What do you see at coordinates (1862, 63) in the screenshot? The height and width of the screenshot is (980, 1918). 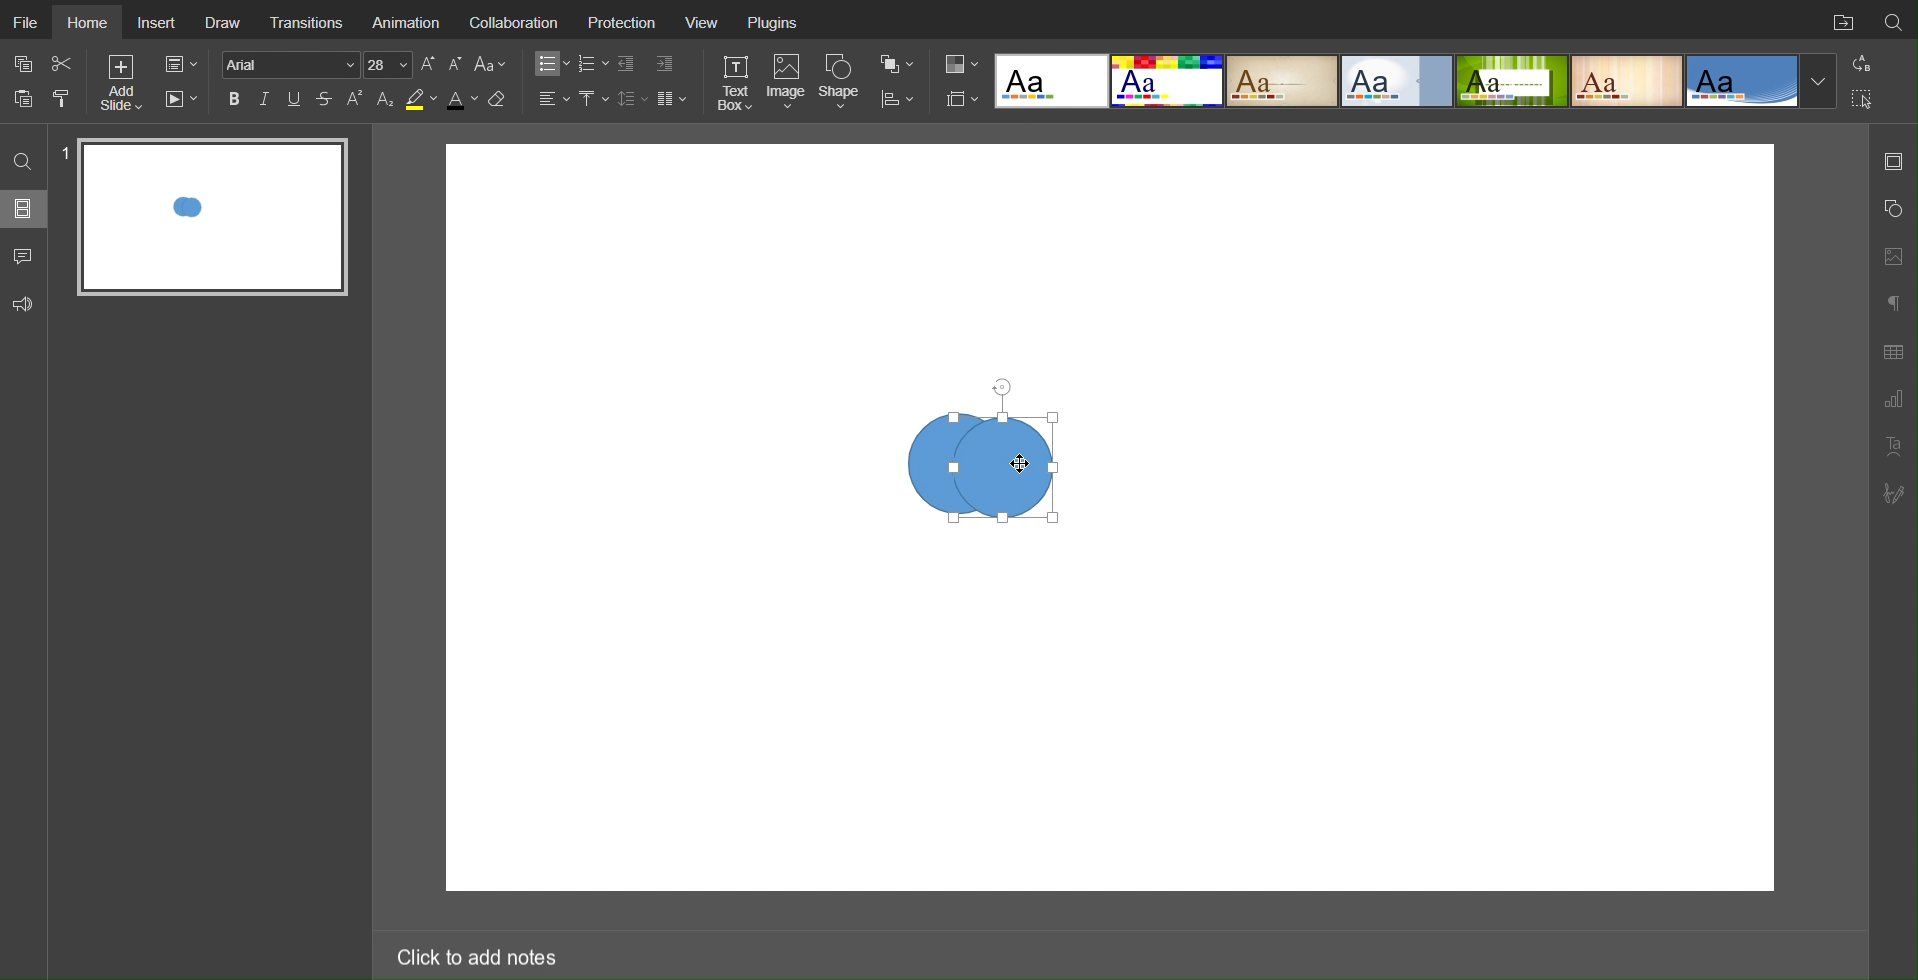 I see `Replace` at bounding box center [1862, 63].